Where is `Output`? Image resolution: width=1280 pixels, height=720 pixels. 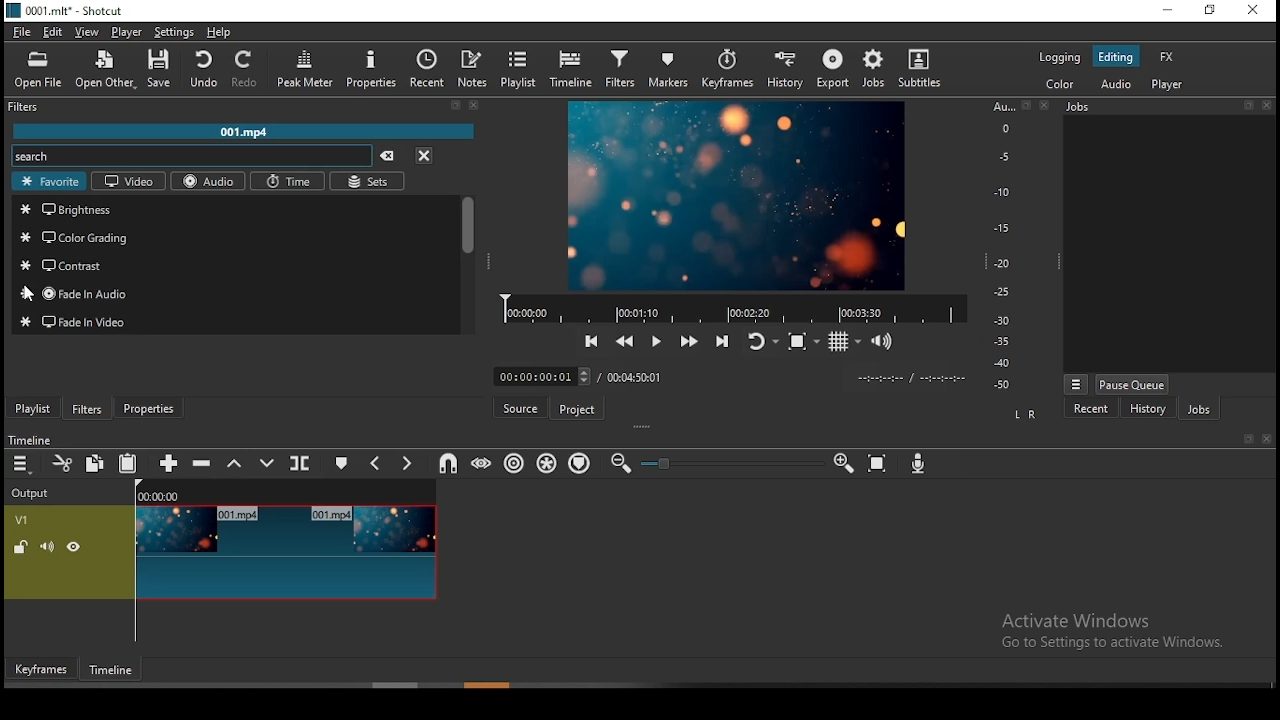
Output is located at coordinates (34, 493).